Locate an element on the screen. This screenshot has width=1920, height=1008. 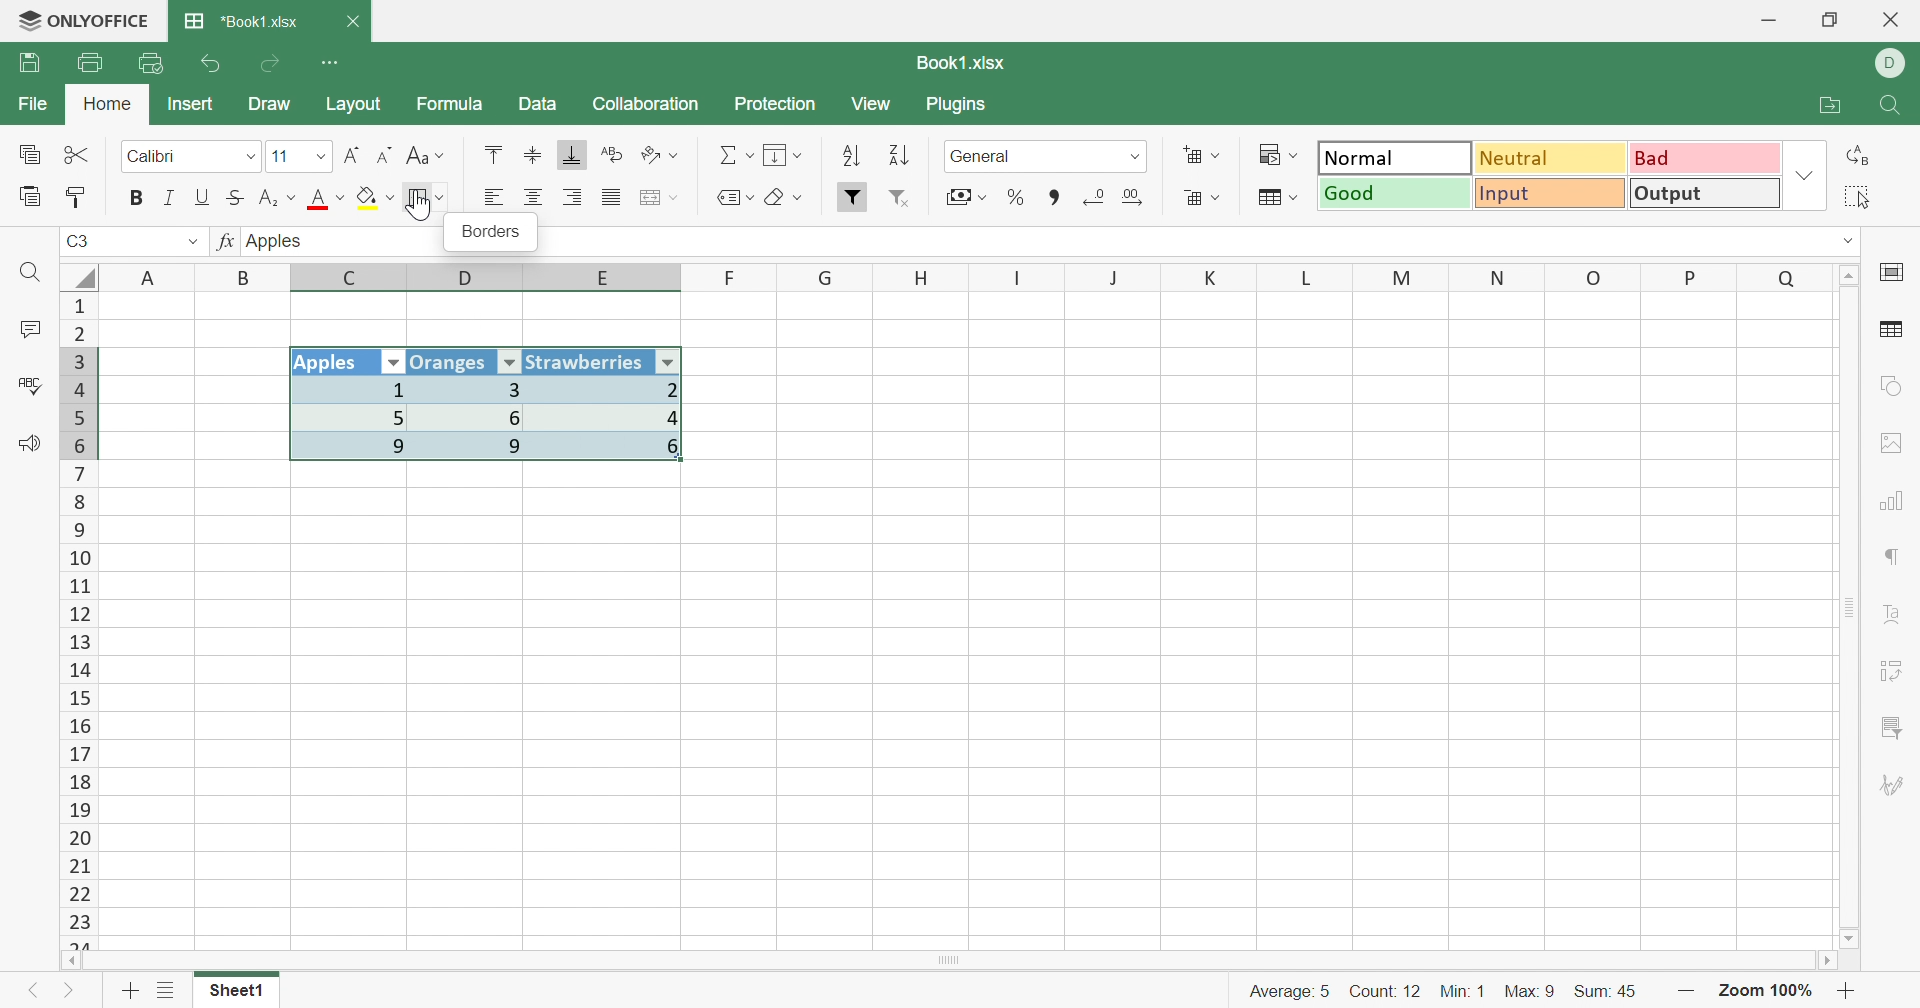
Summation is located at coordinates (736, 156).